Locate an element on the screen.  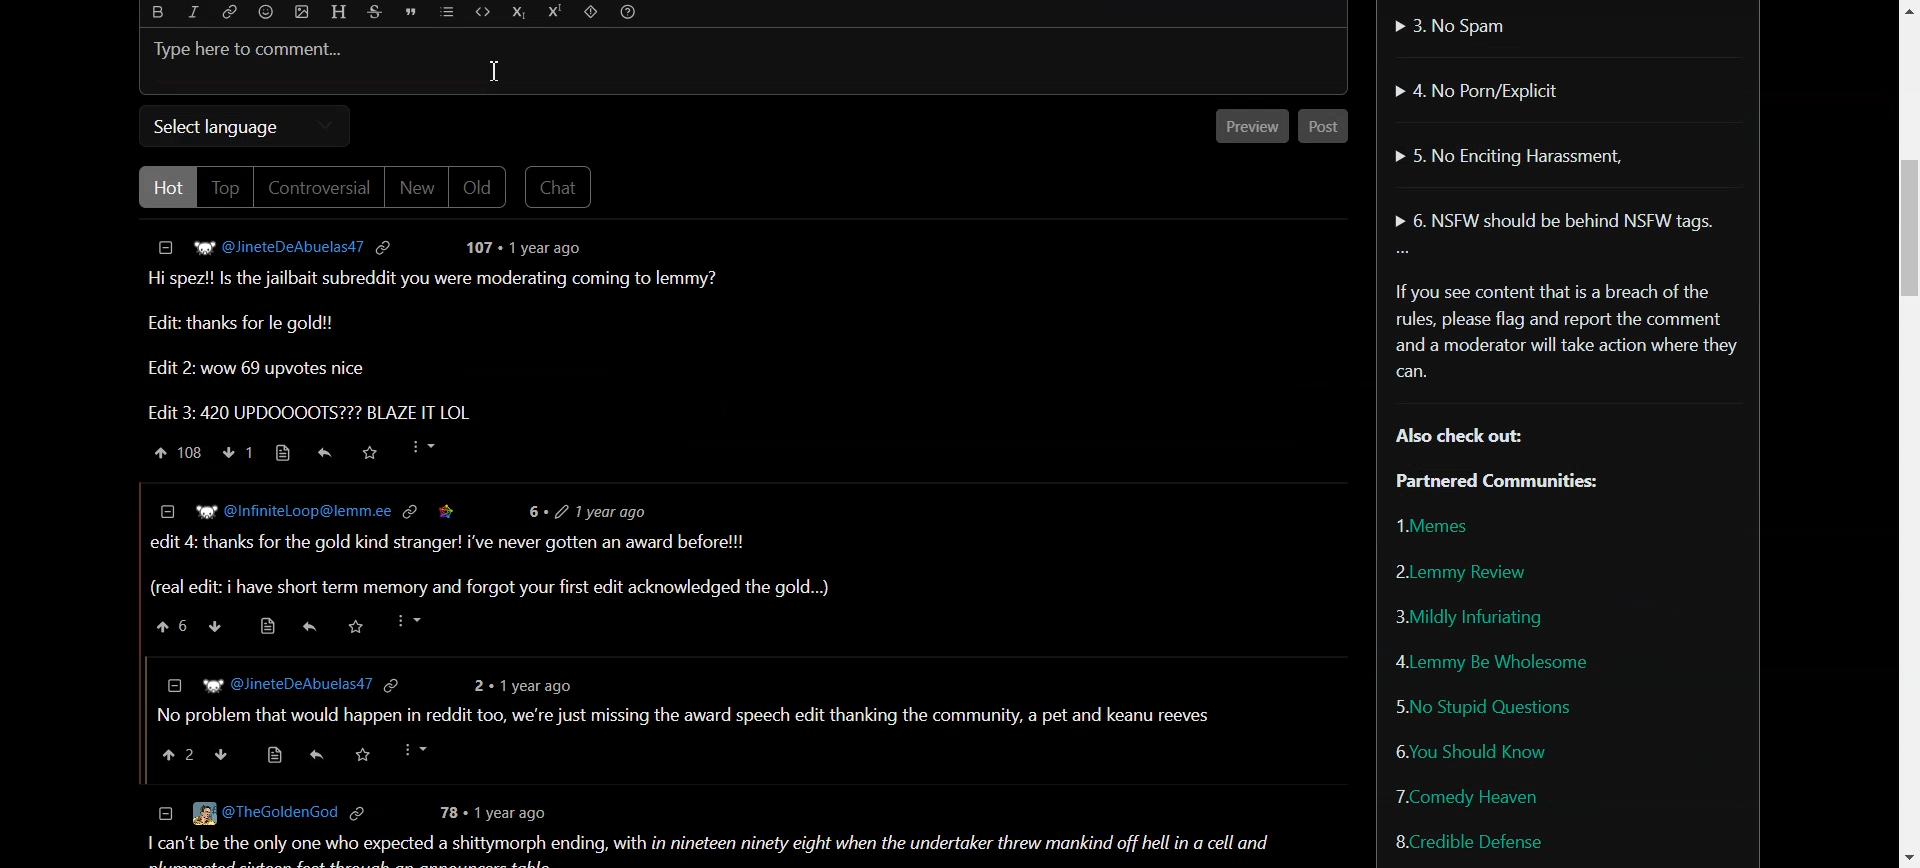
Strikethrough is located at coordinates (375, 12).